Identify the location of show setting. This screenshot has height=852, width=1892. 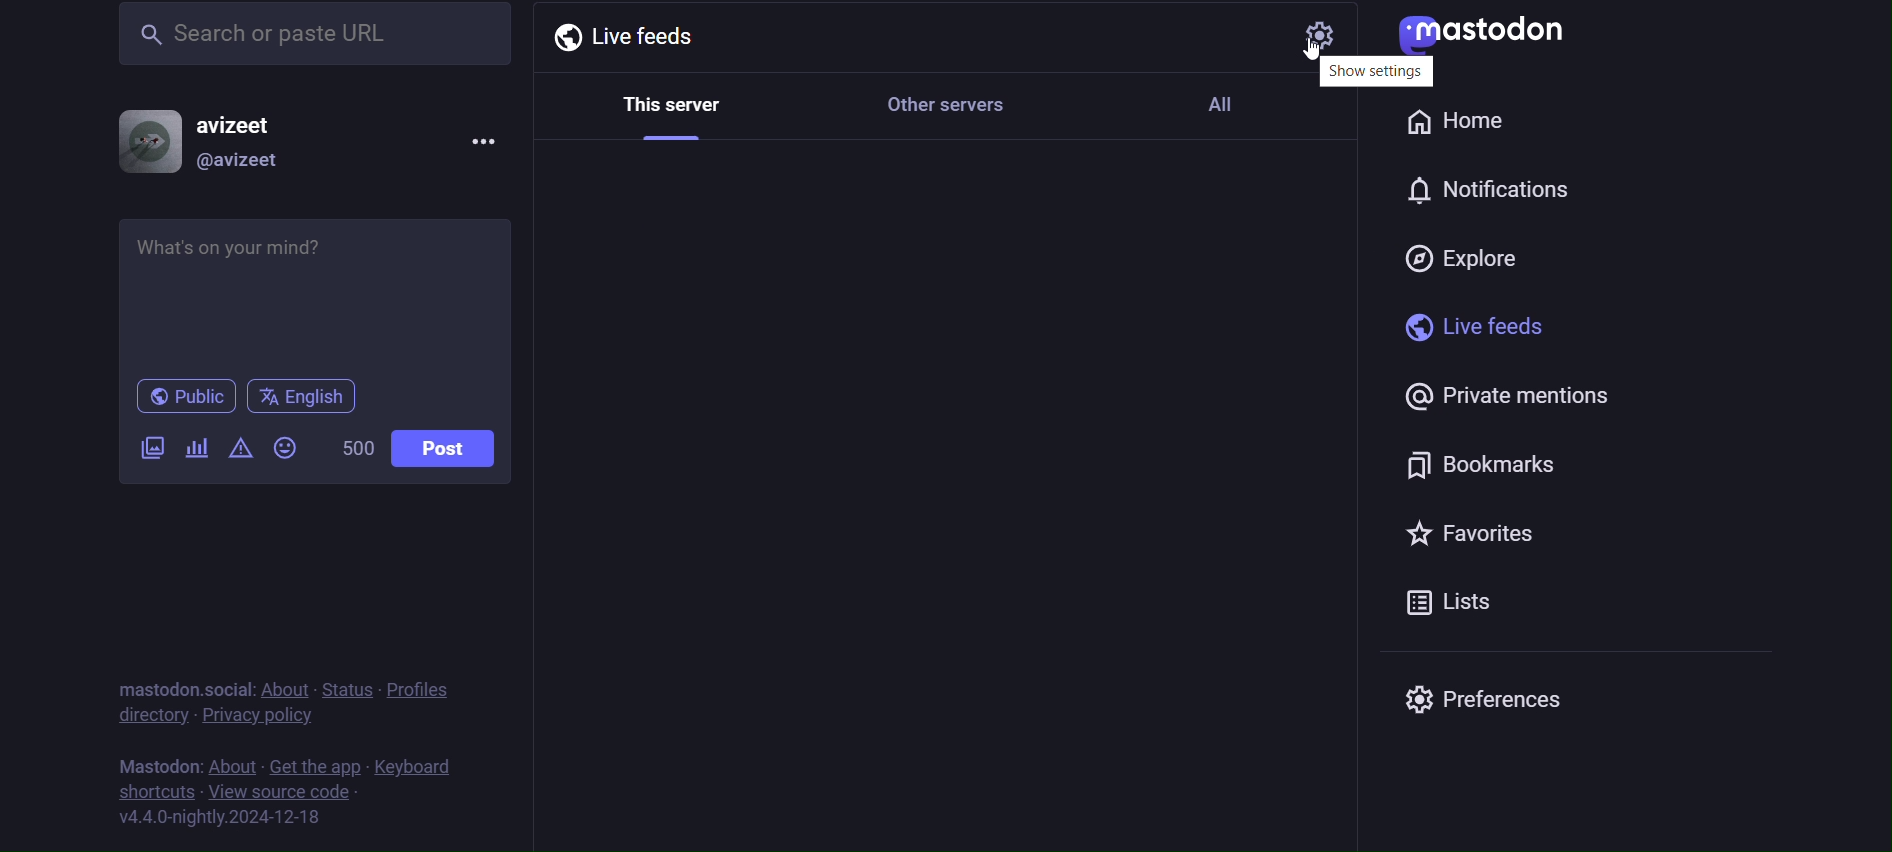
(1376, 74).